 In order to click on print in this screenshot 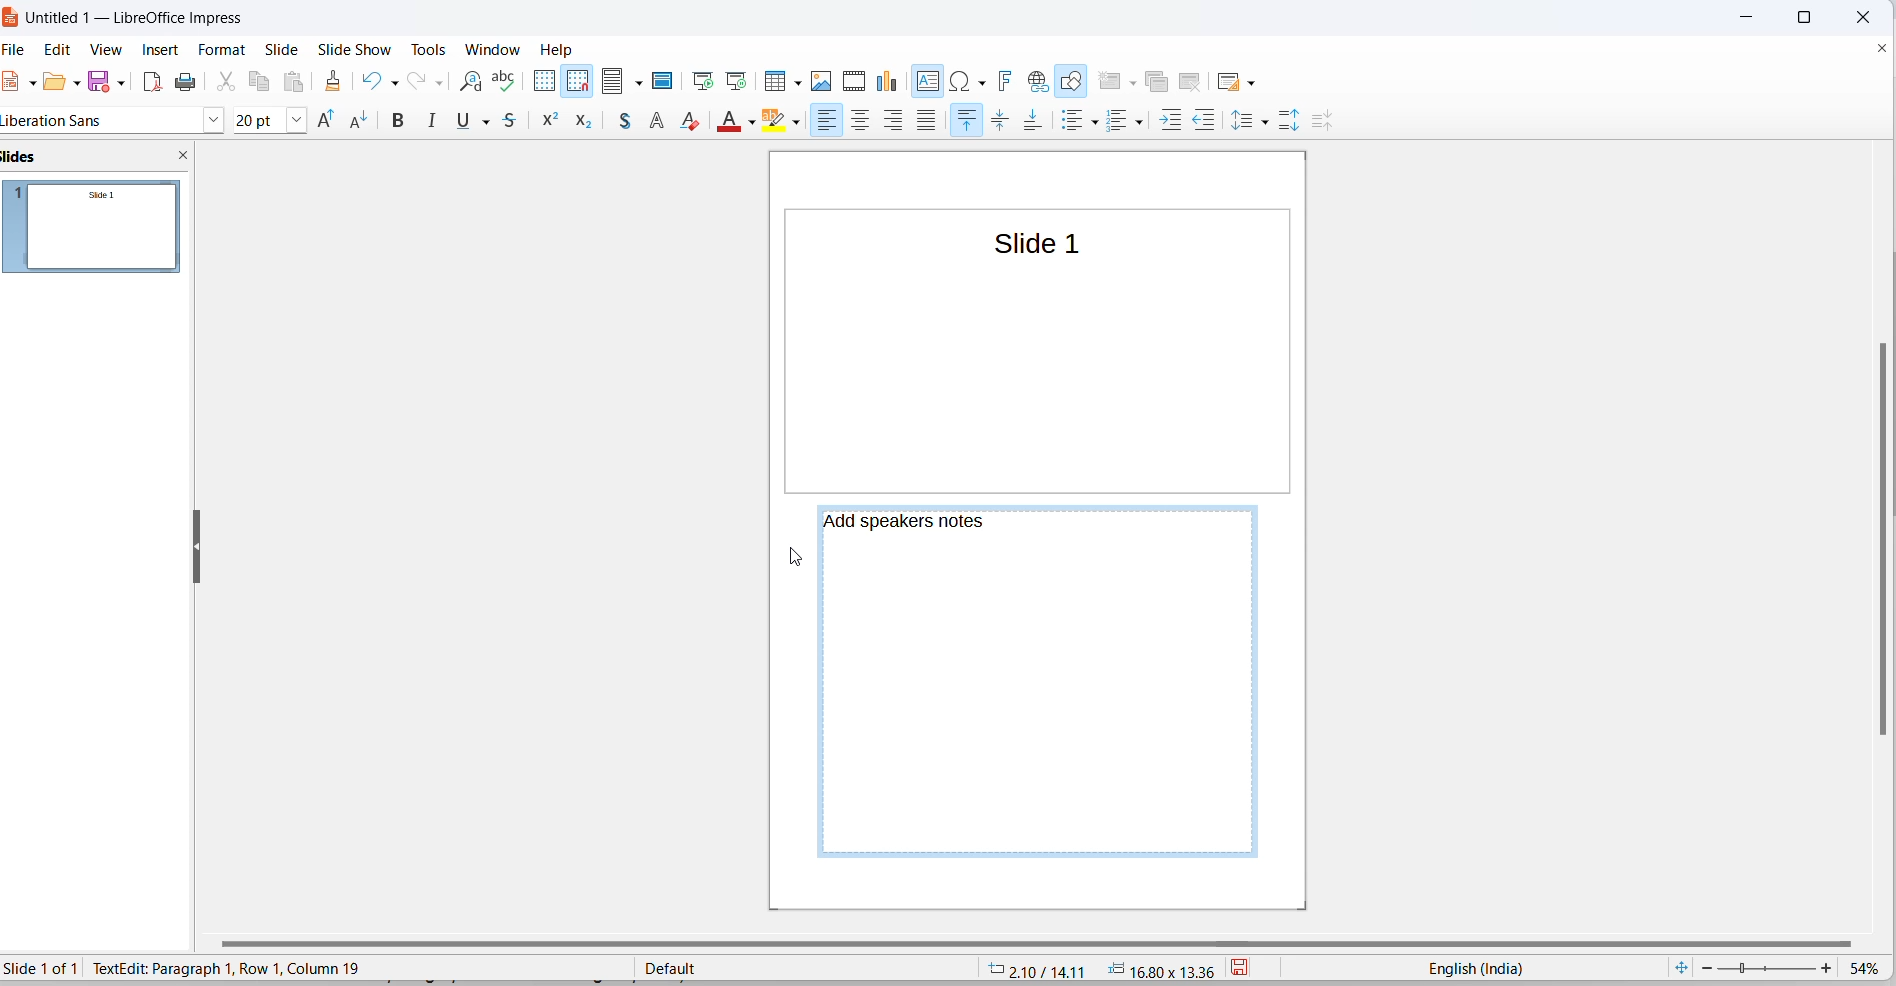, I will do `click(187, 84)`.